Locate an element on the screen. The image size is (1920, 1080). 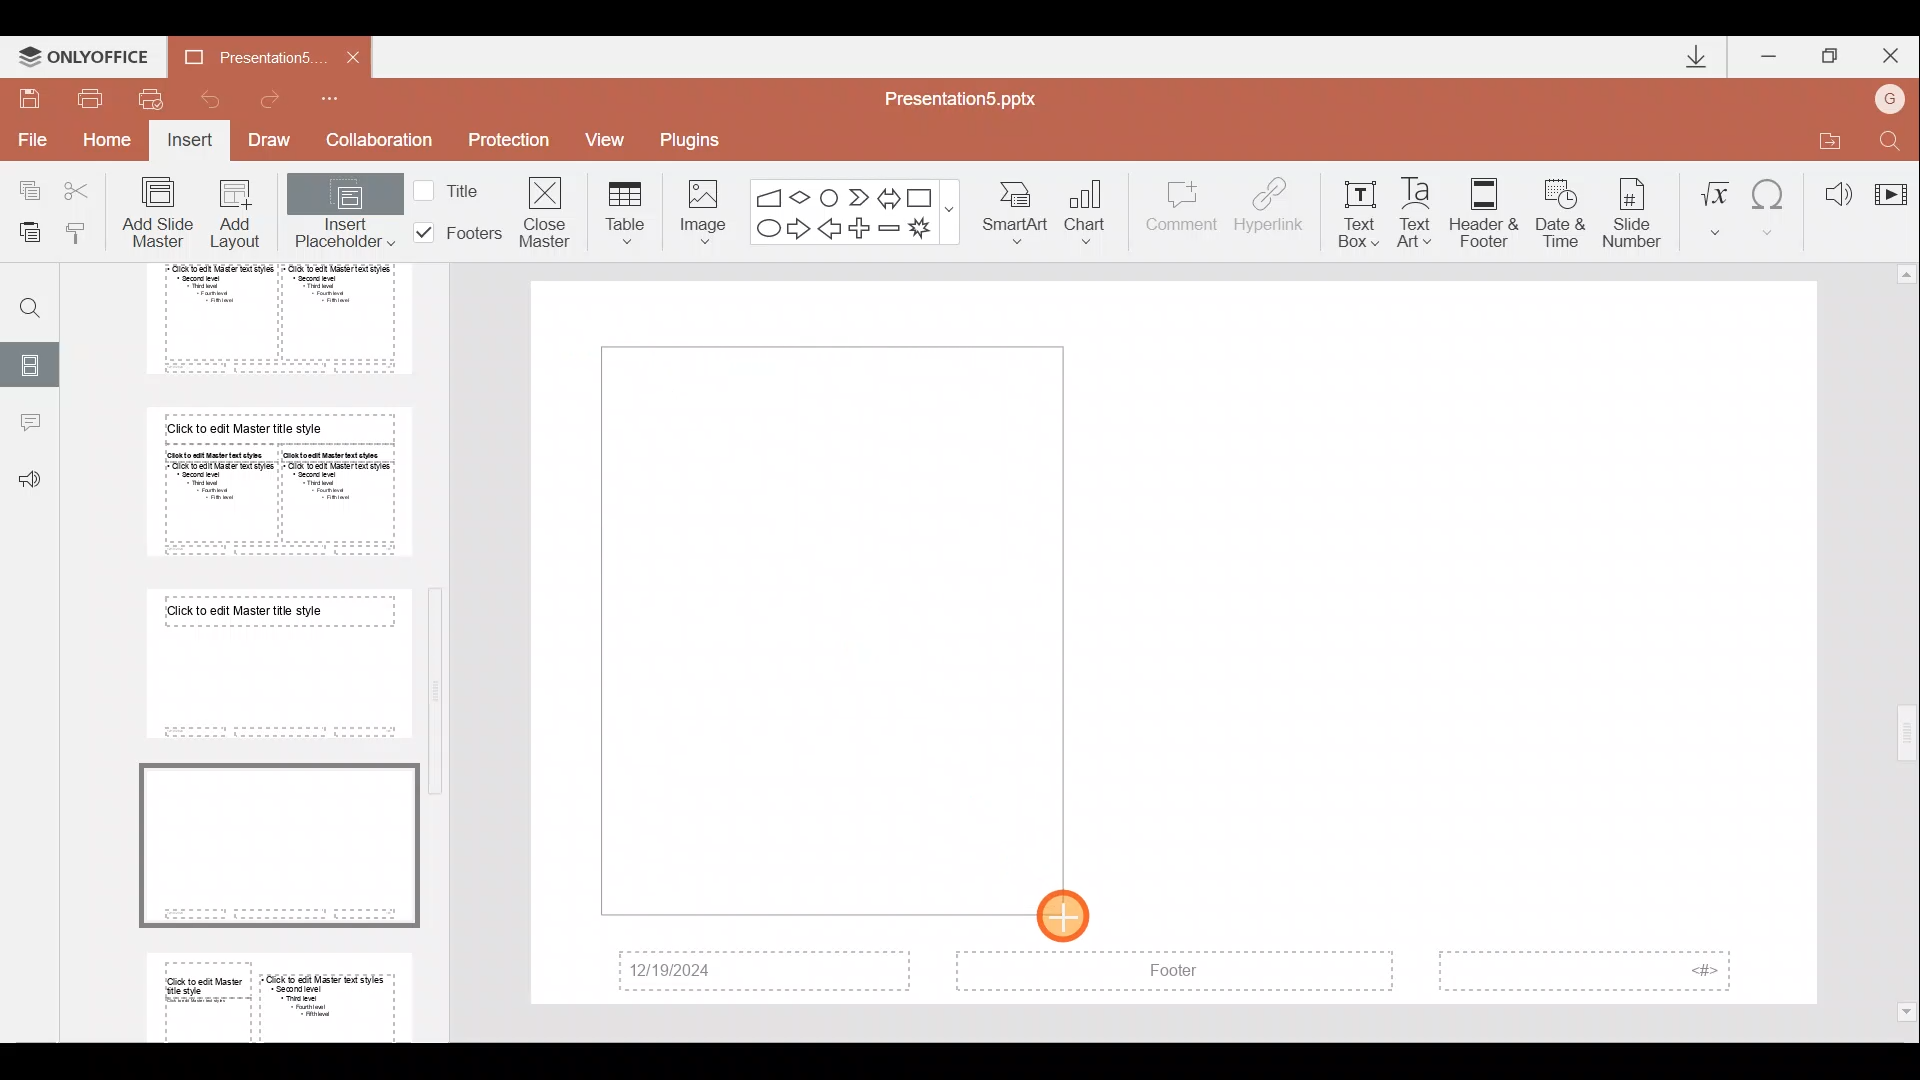
Open file location is located at coordinates (1825, 137).